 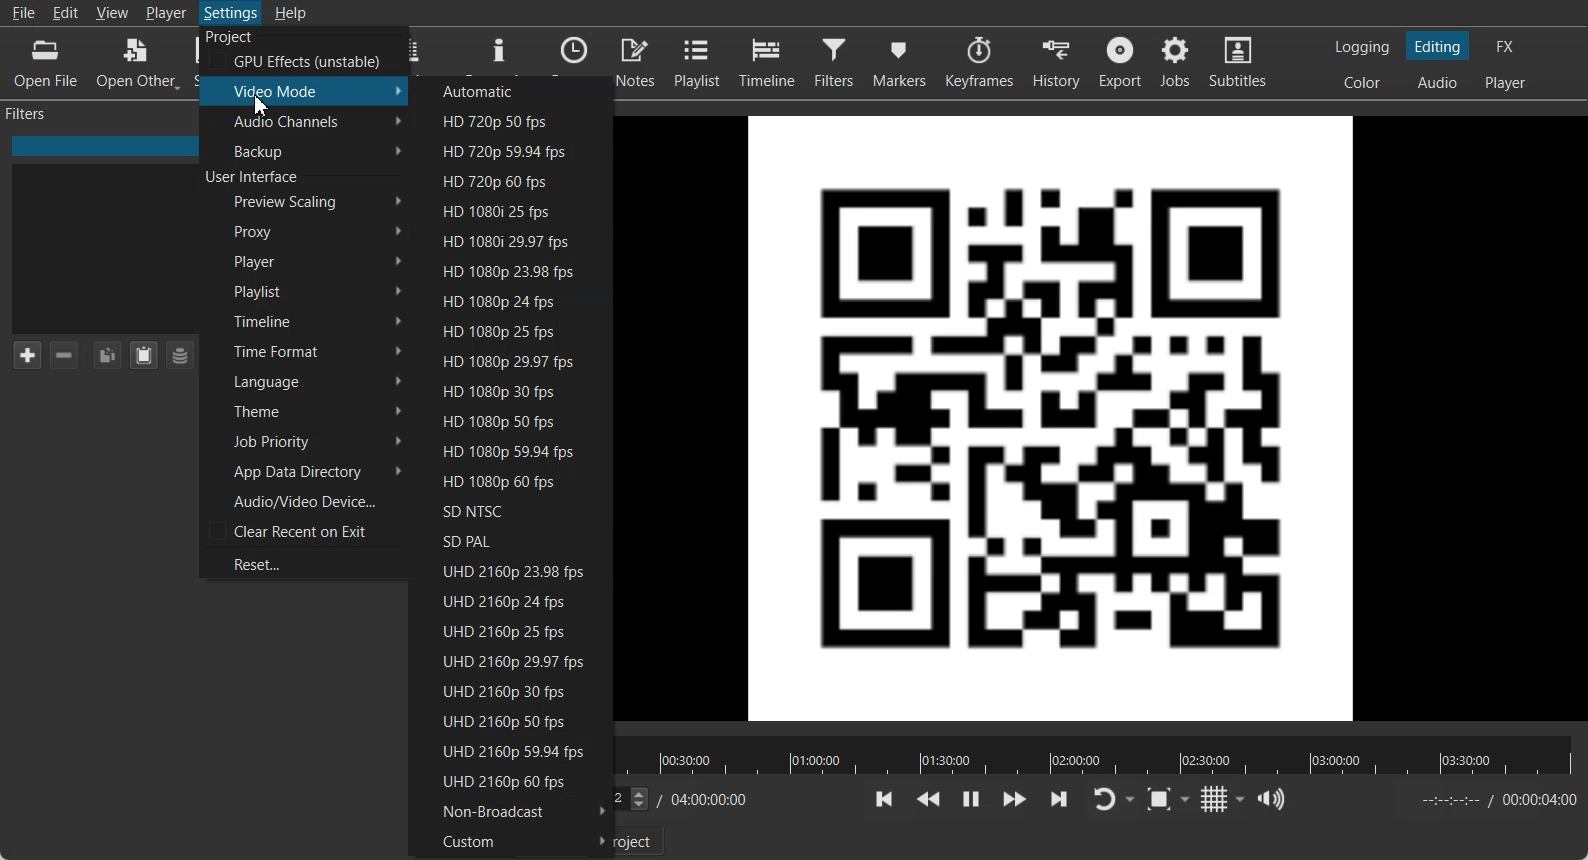 What do you see at coordinates (978, 62) in the screenshot?
I see `Keyframes` at bounding box center [978, 62].